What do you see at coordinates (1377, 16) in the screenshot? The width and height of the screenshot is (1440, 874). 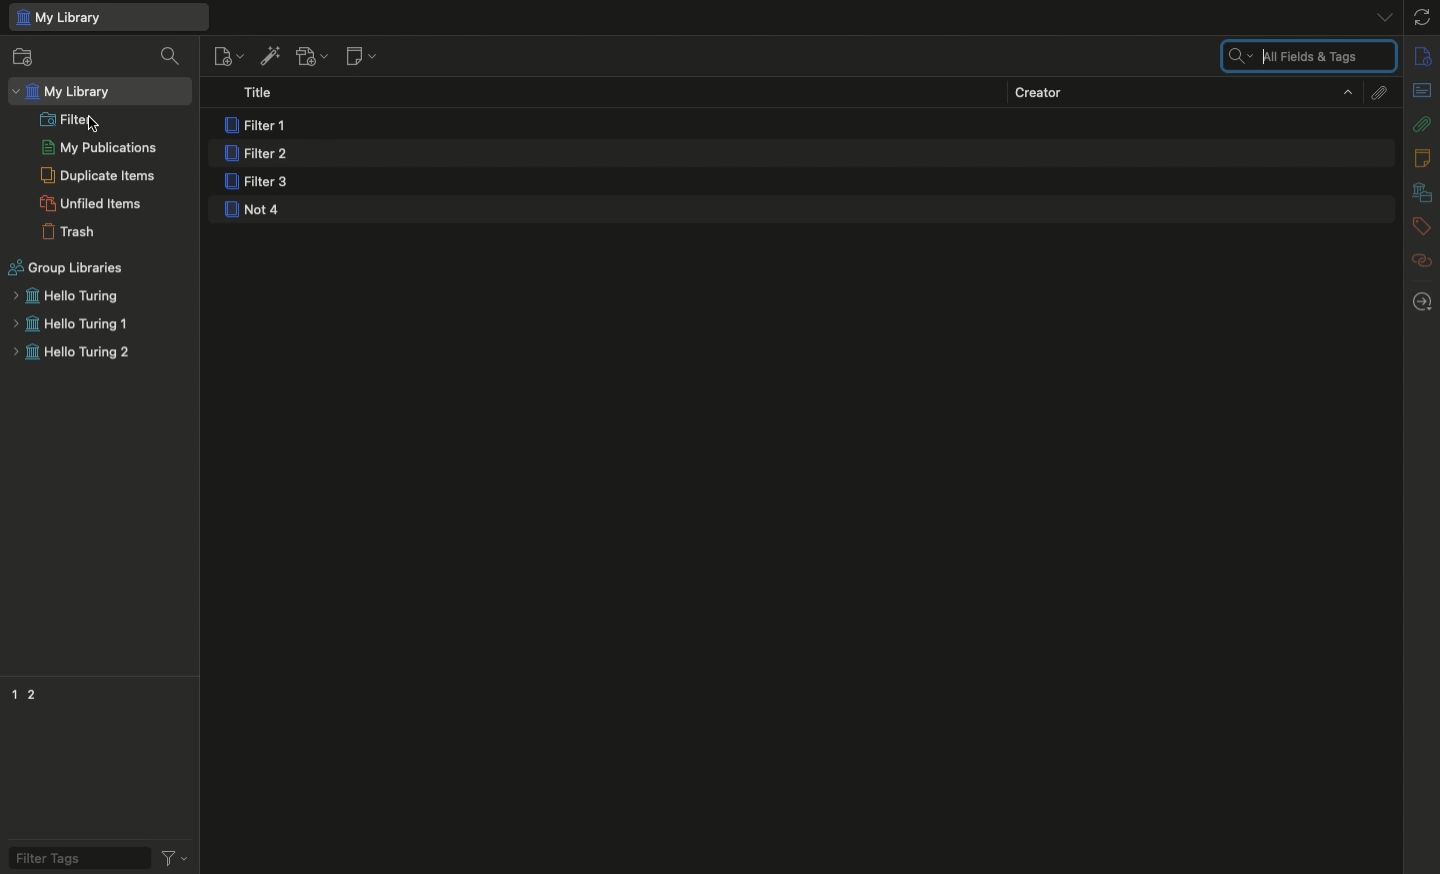 I see `List all tabs` at bounding box center [1377, 16].